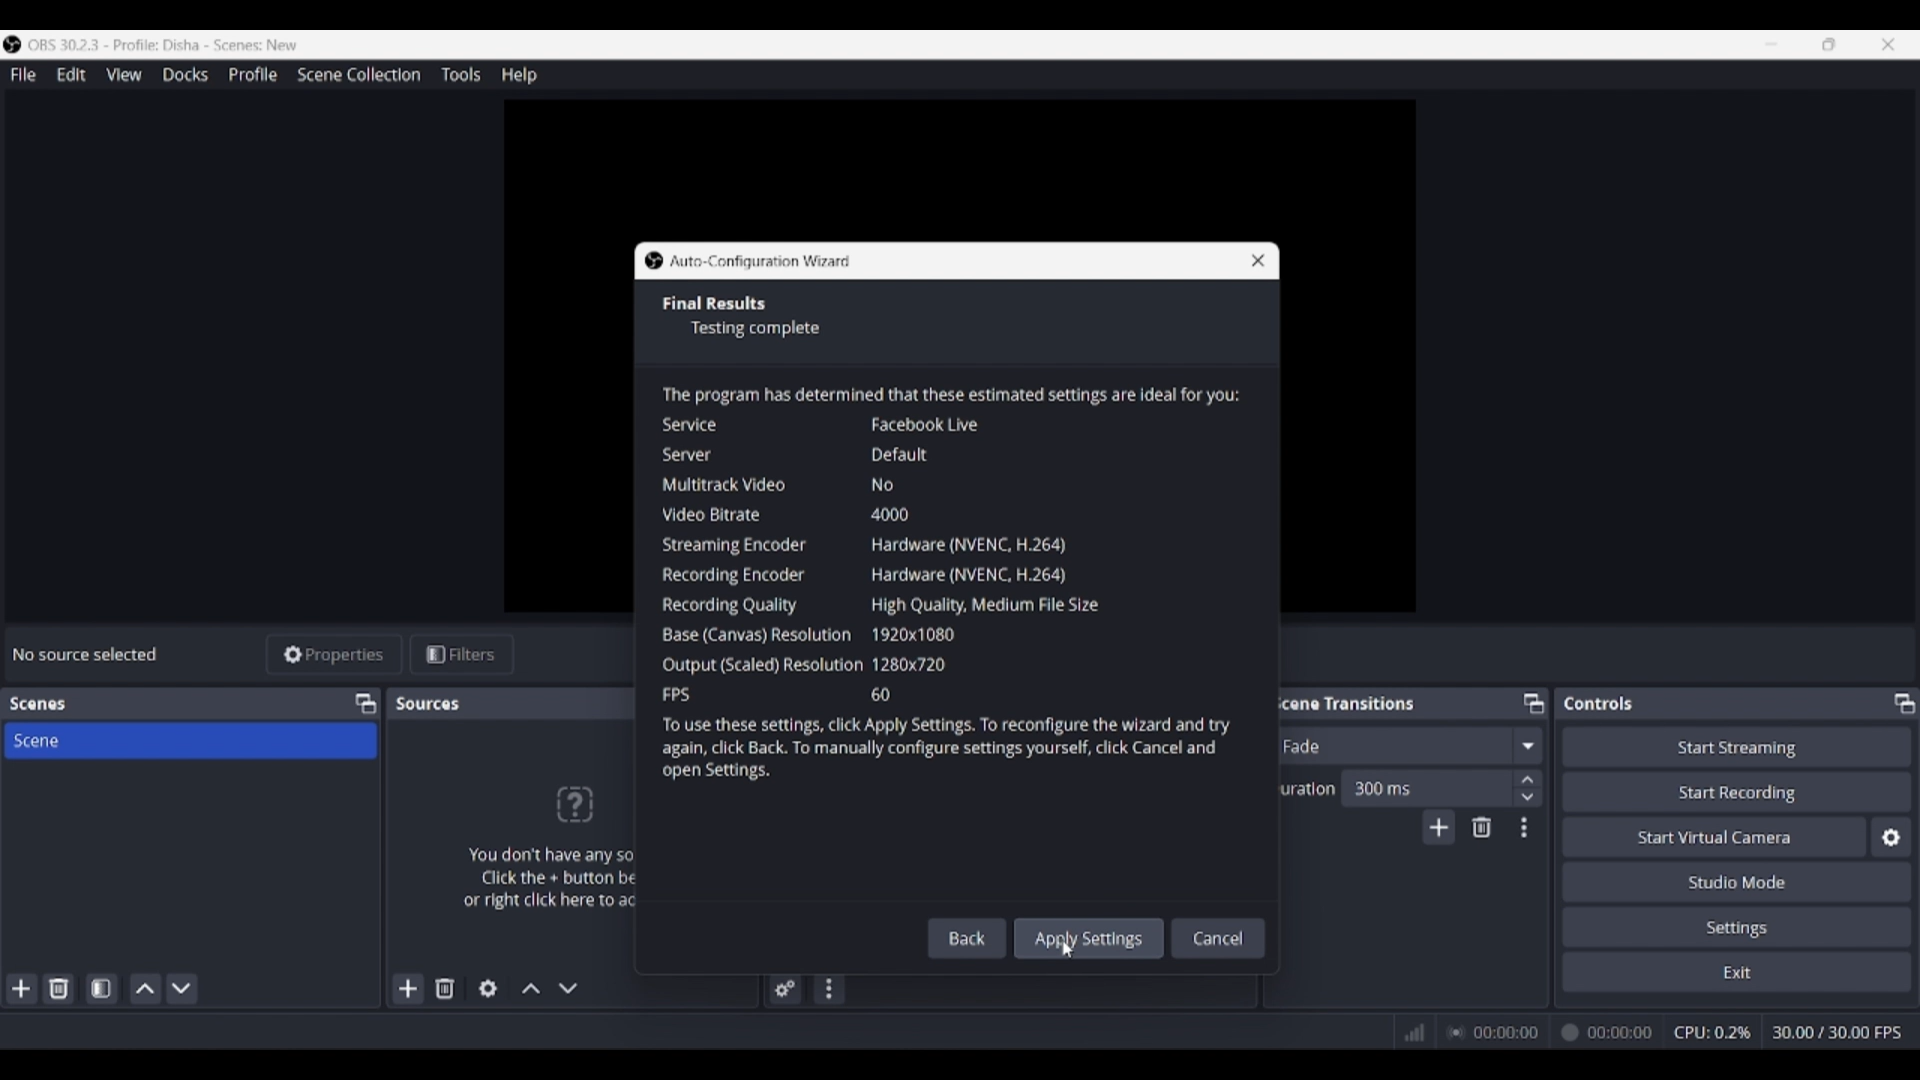 The image size is (1920, 1080). I want to click on Input duration, so click(1429, 787).